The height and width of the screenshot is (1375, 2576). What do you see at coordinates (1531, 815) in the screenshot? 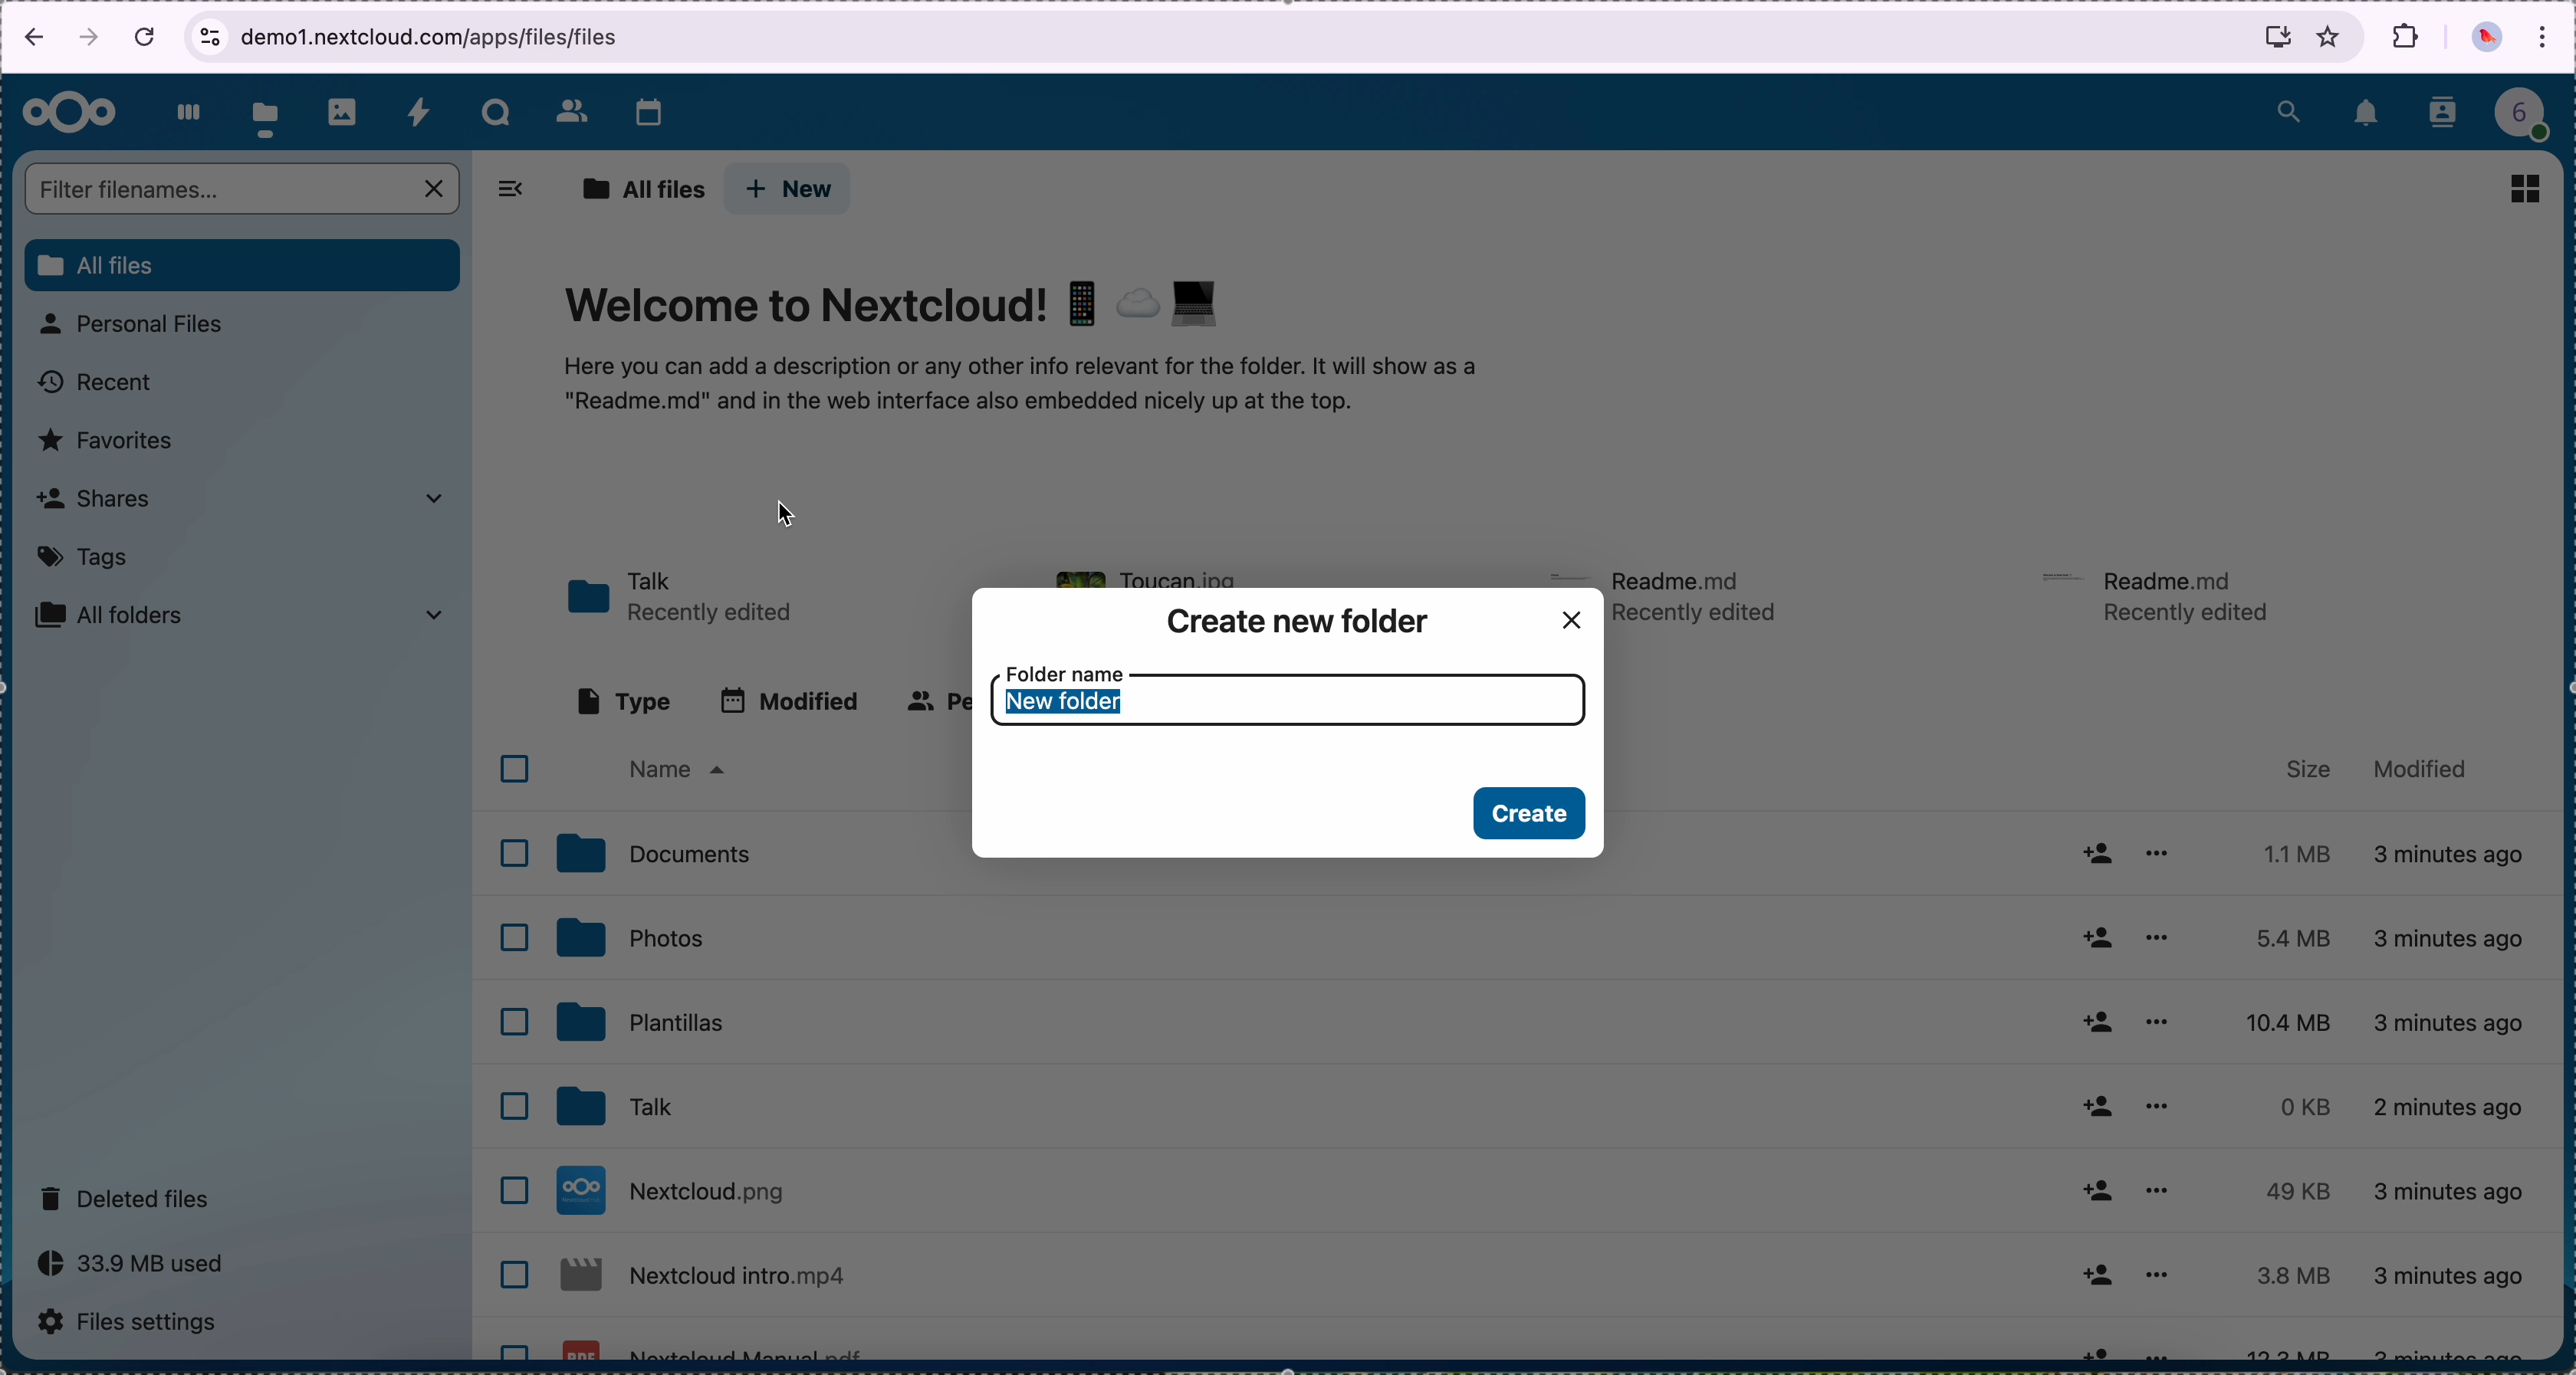
I see `create button` at bounding box center [1531, 815].